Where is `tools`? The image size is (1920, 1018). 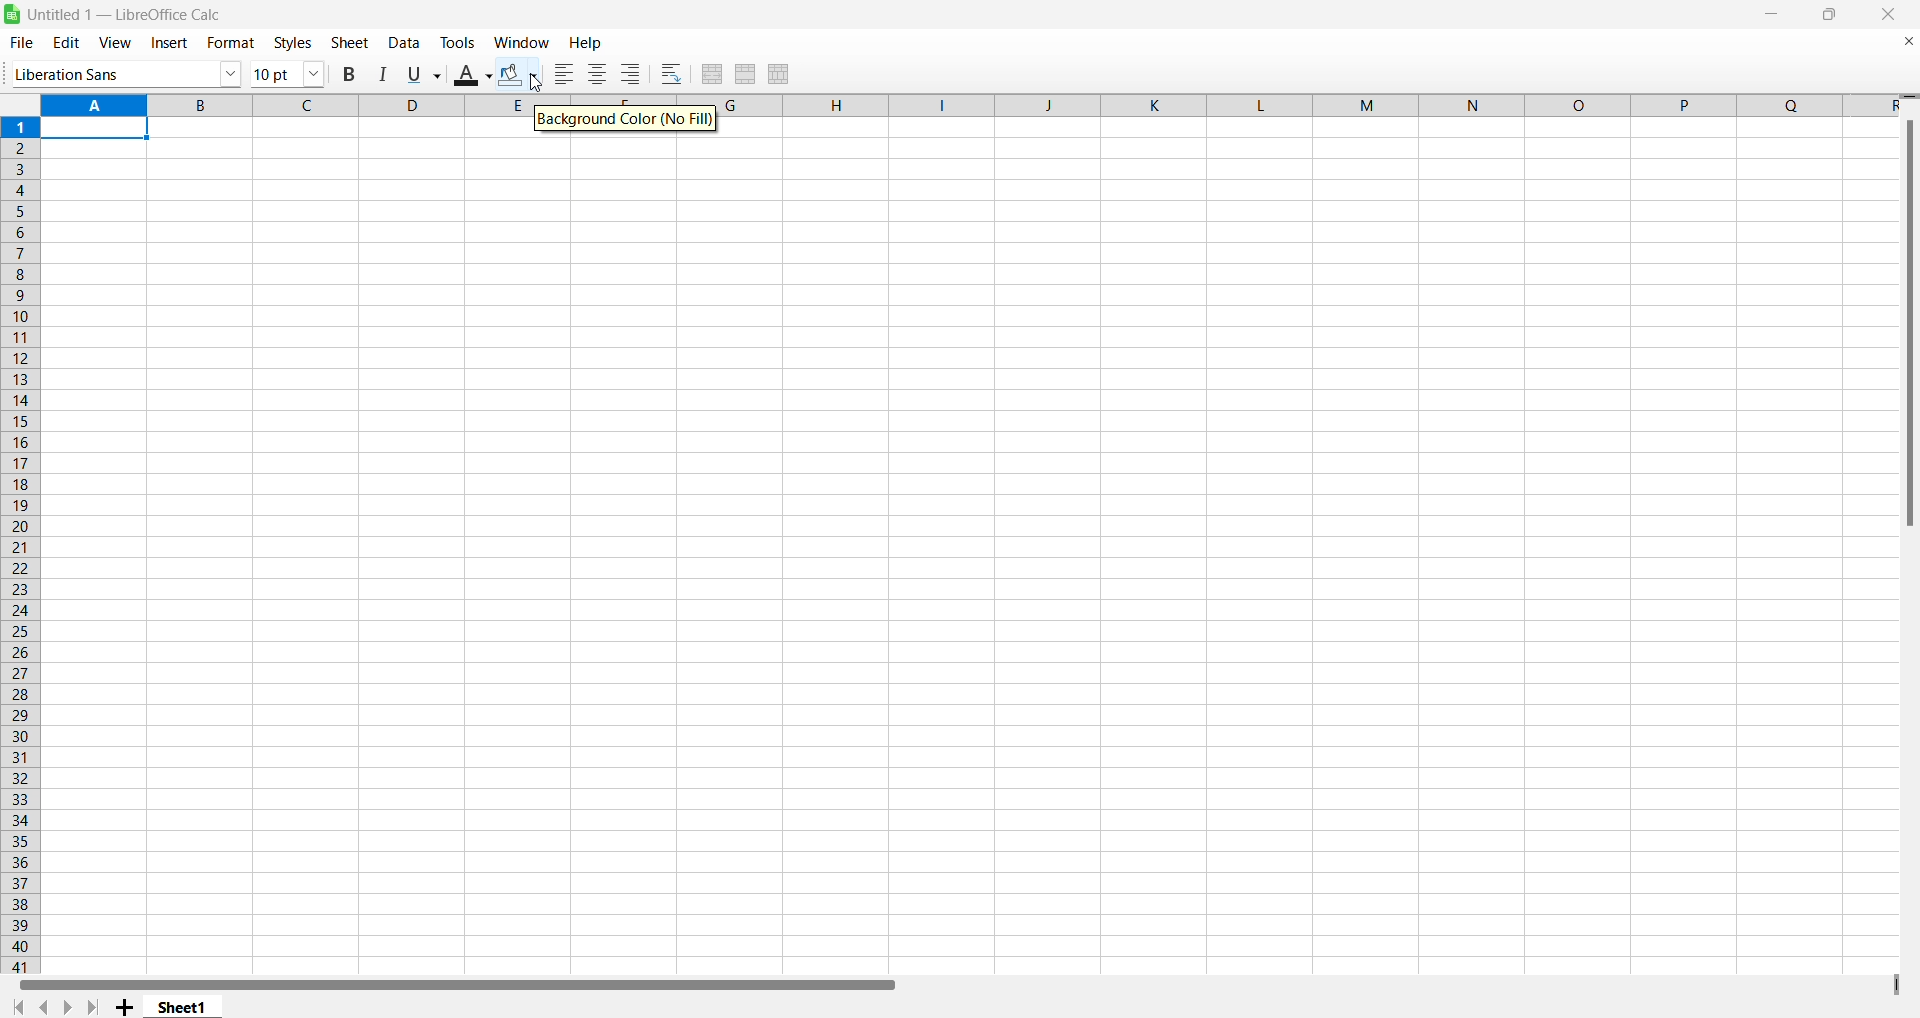
tools is located at coordinates (457, 43).